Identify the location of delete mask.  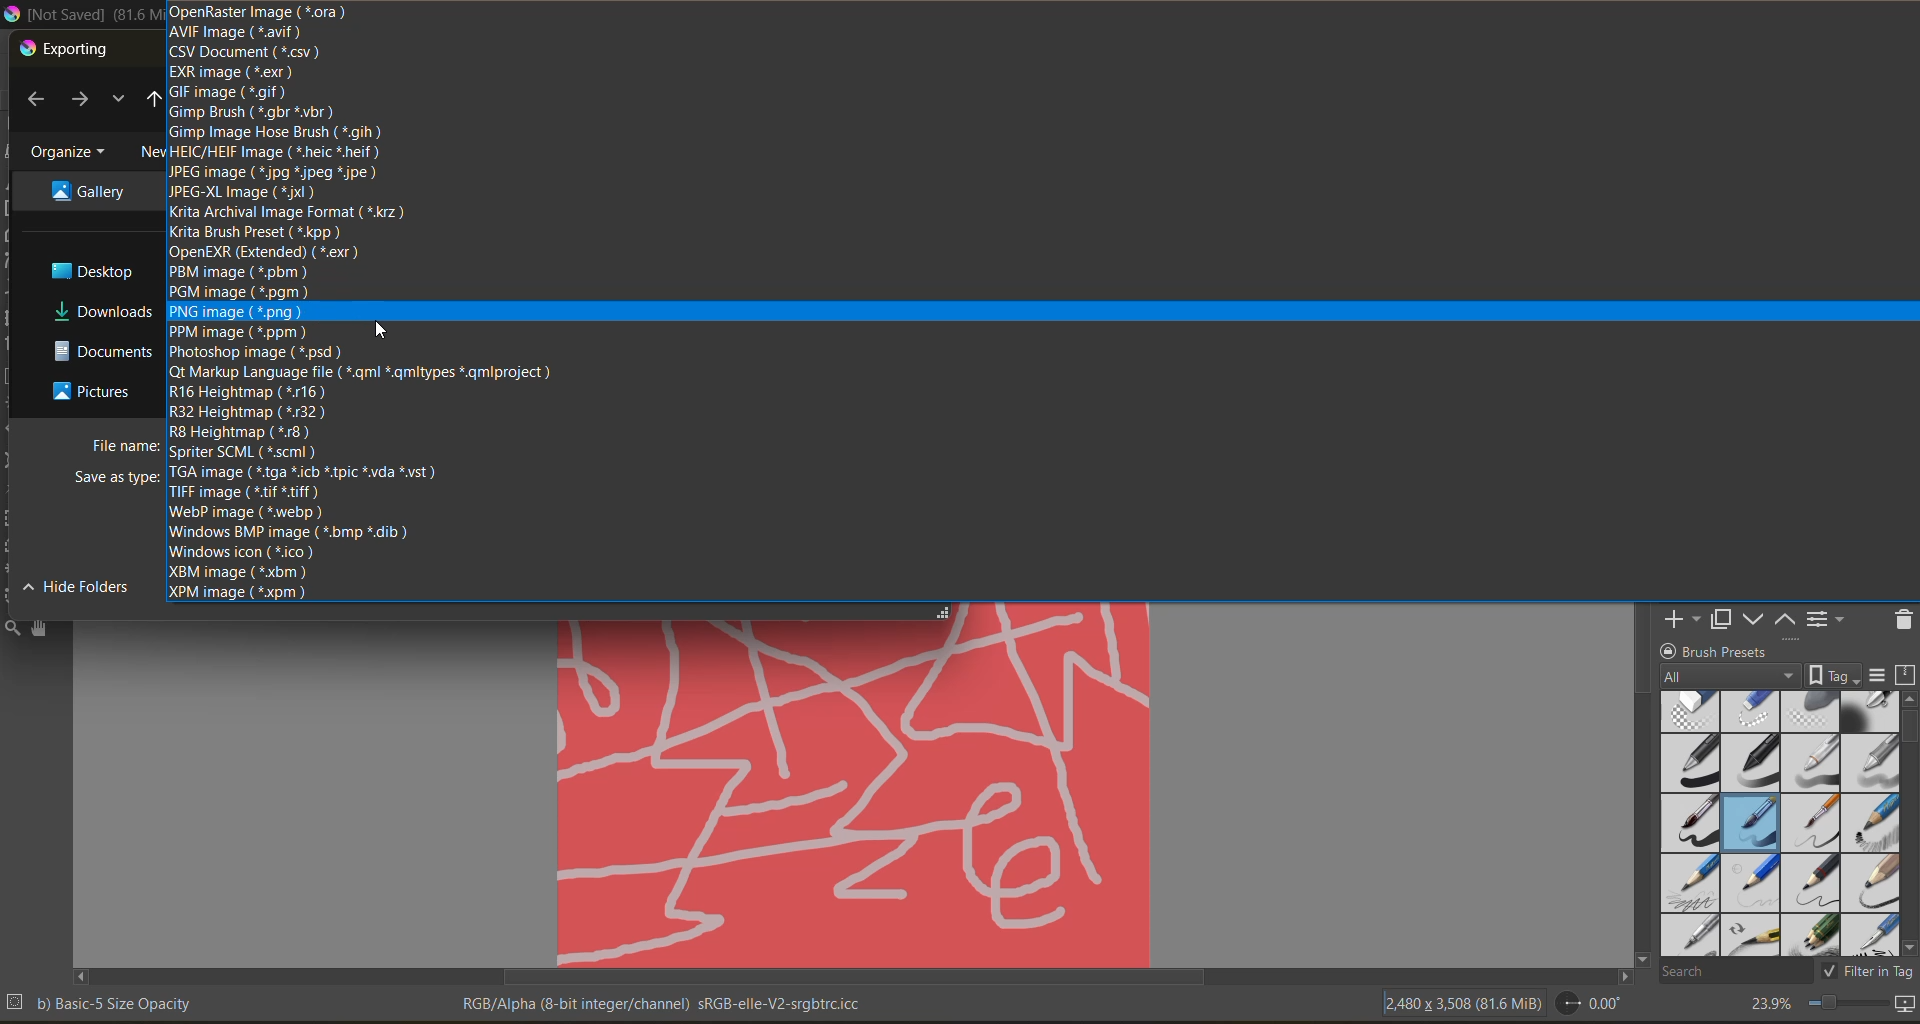
(1903, 623).